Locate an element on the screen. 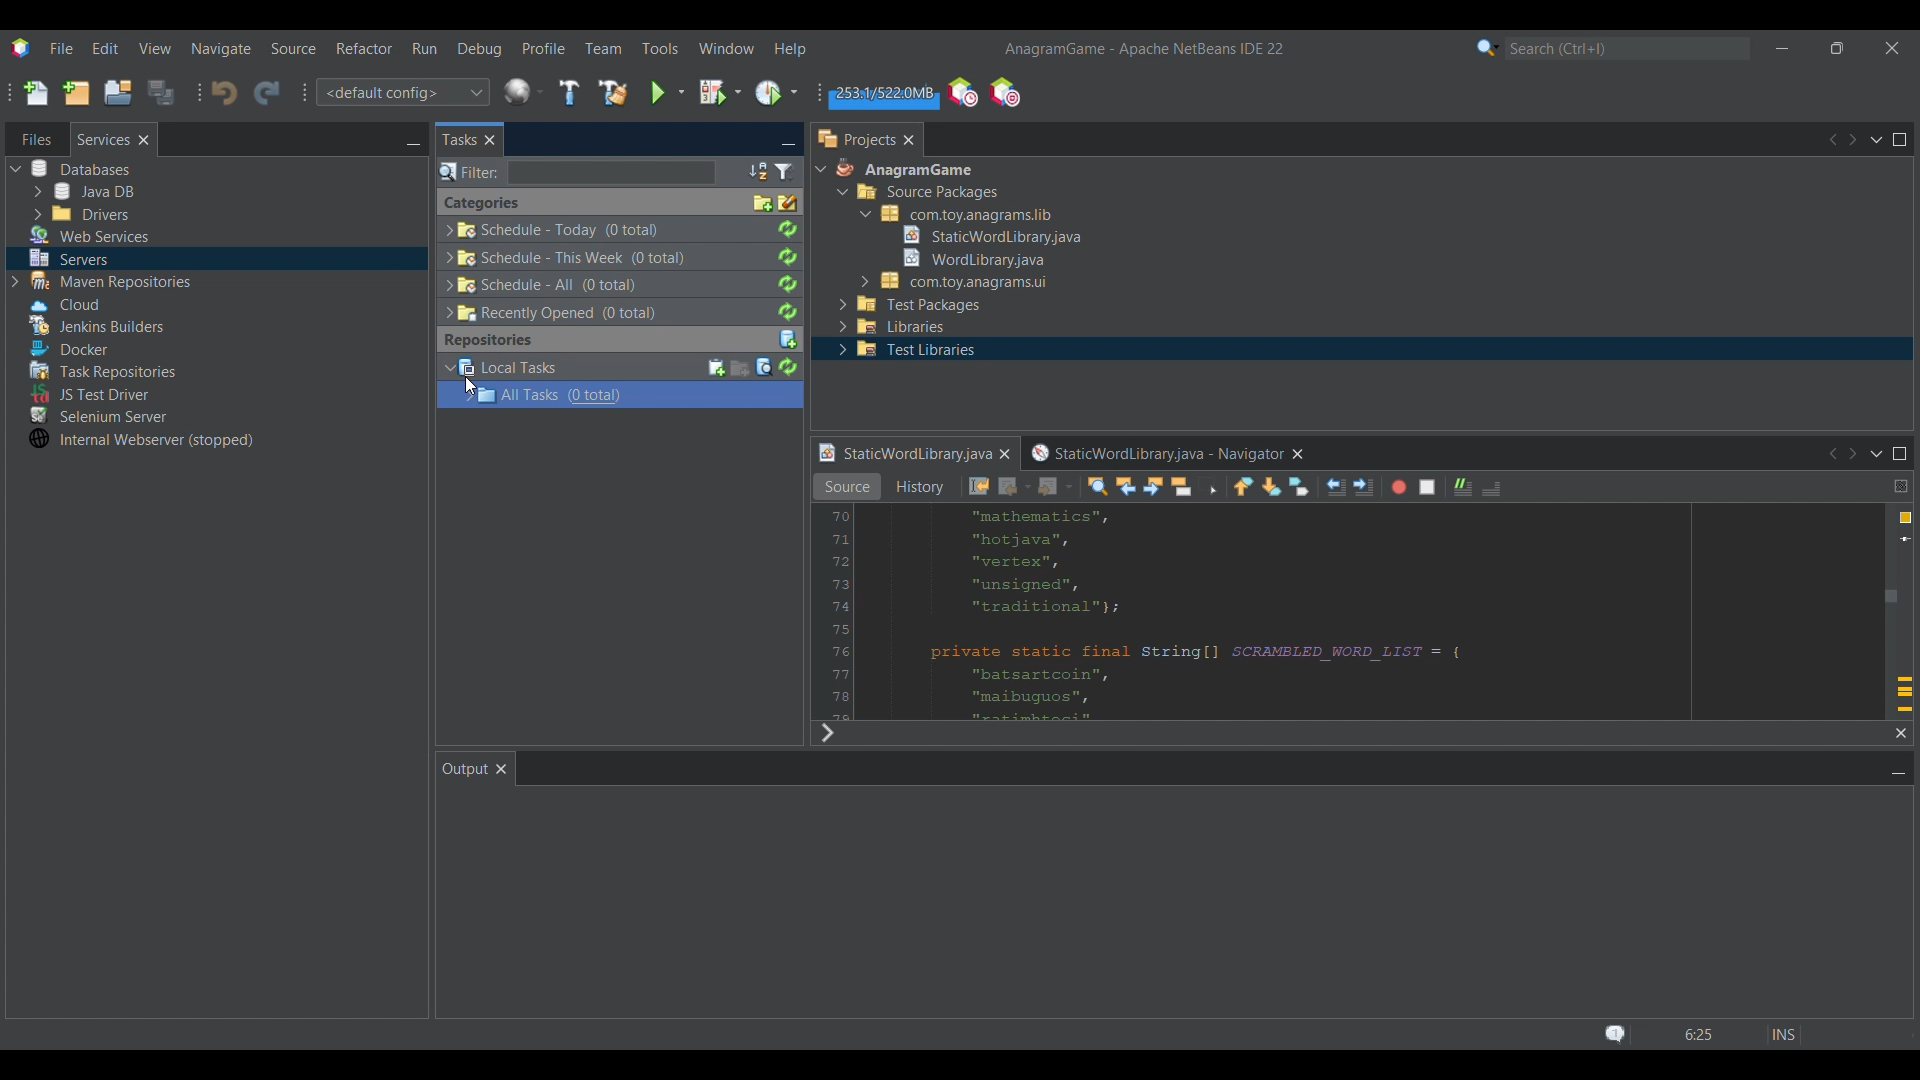 Image resolution: width=1920 pixels, height=1080 pixels. Minimize is located at coordinates (410, 146).